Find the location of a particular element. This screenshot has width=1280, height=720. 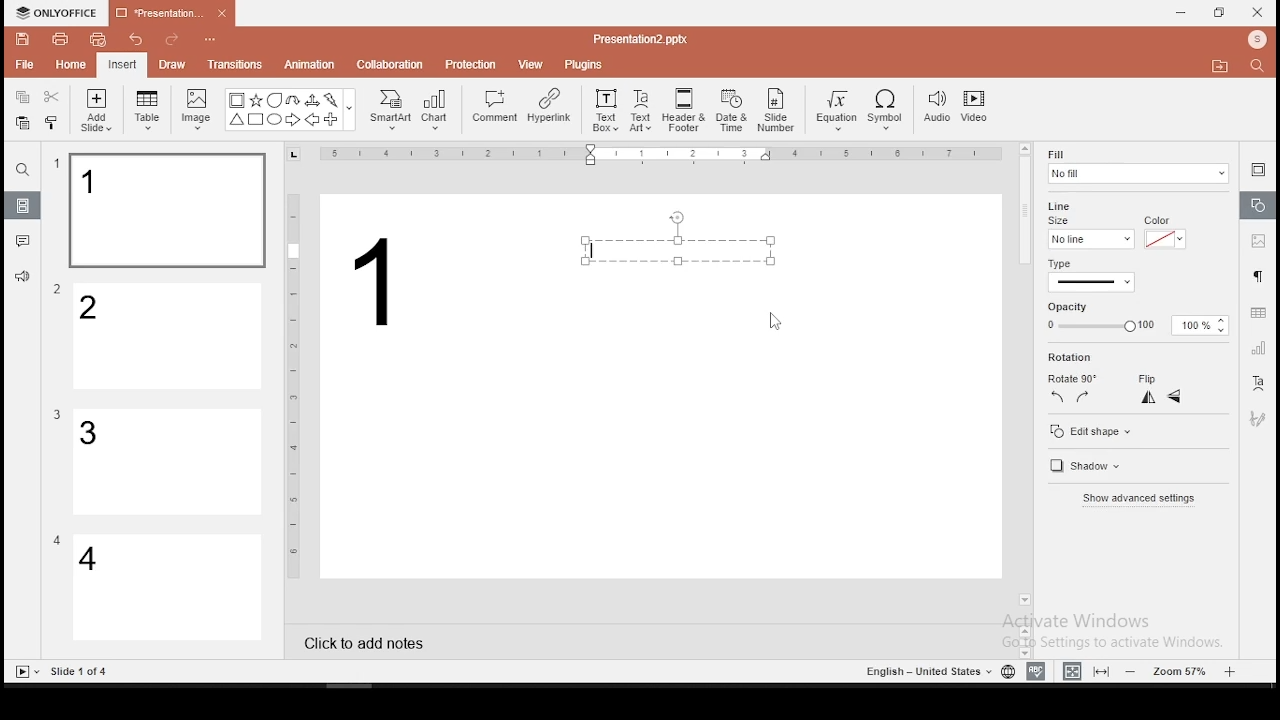

chart settings is located at coordinates (1257, 348).